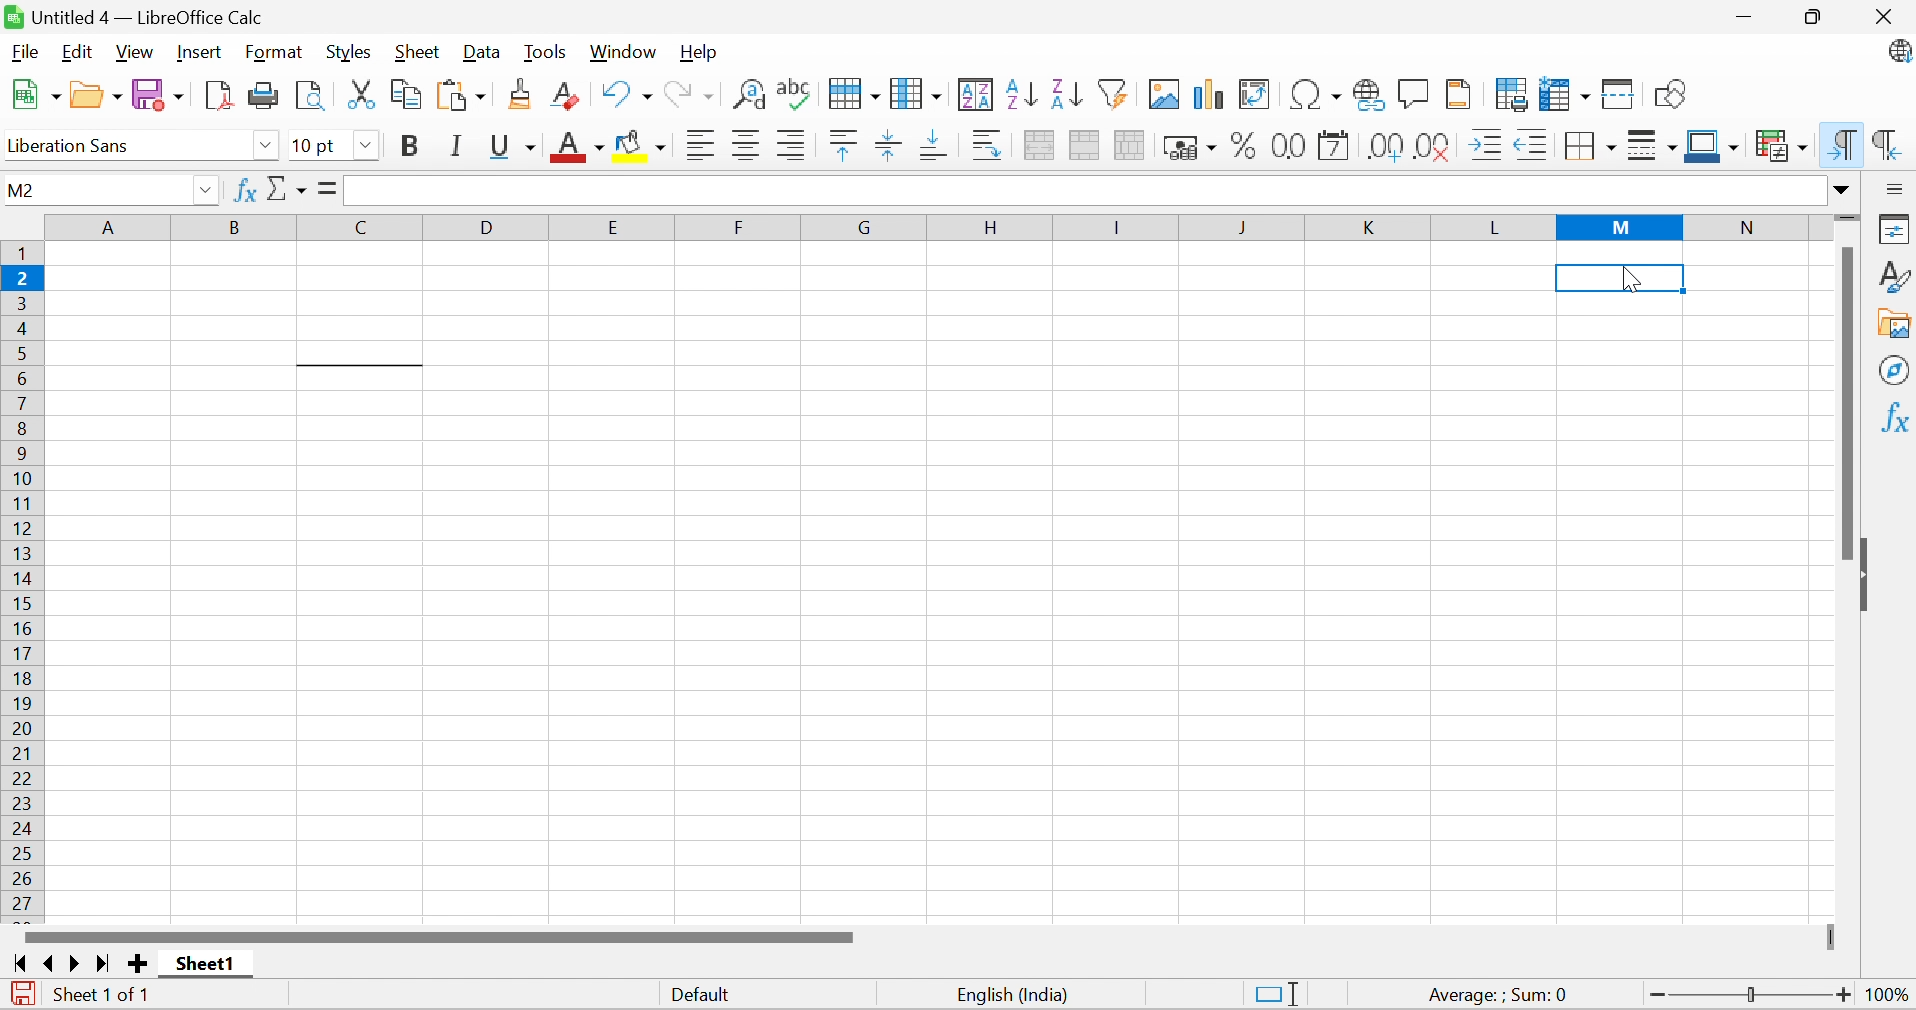 This screenshot has width=1916, height=1010. What do you see at coordinates (564, 97) in the screenshot?
I see `Clear direct formatting` at bounding box center [564, 97].